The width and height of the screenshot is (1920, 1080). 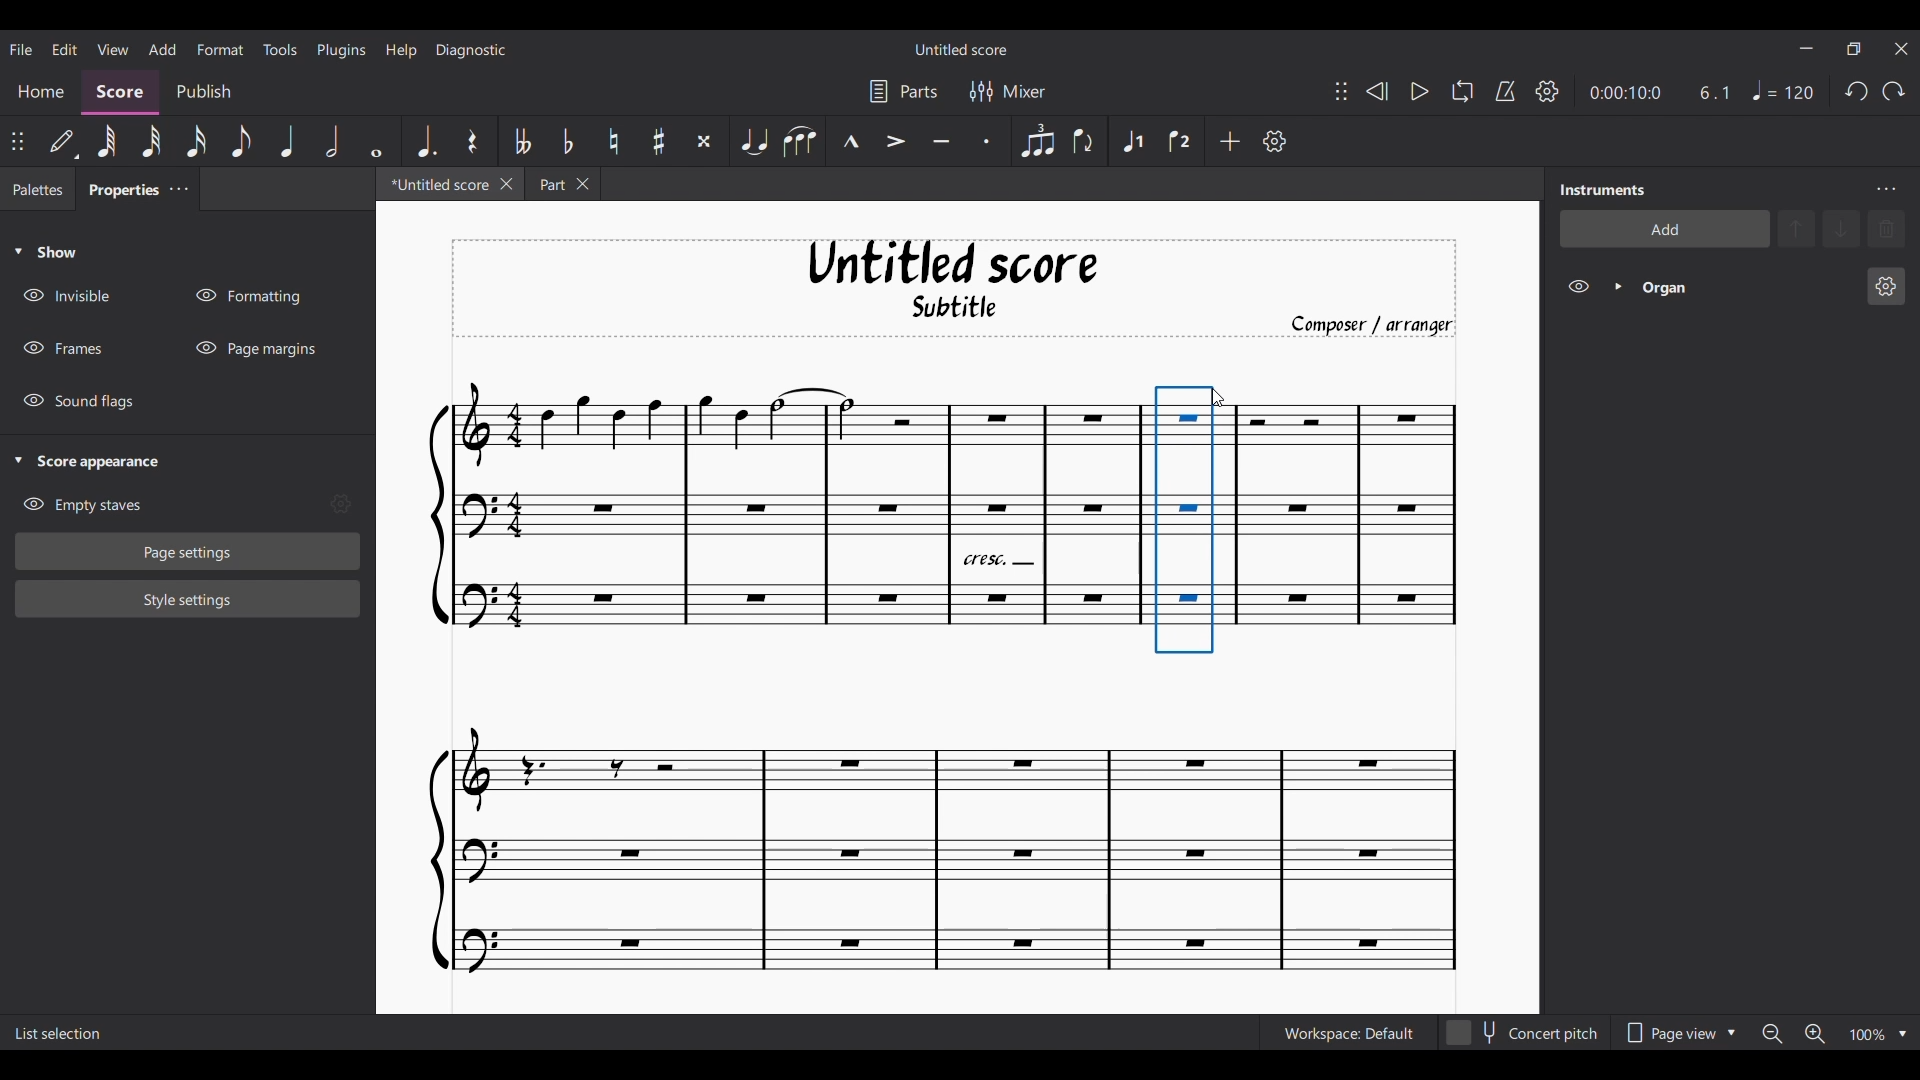 I want to click on Zoom options, so click(x=1902, y=1035).